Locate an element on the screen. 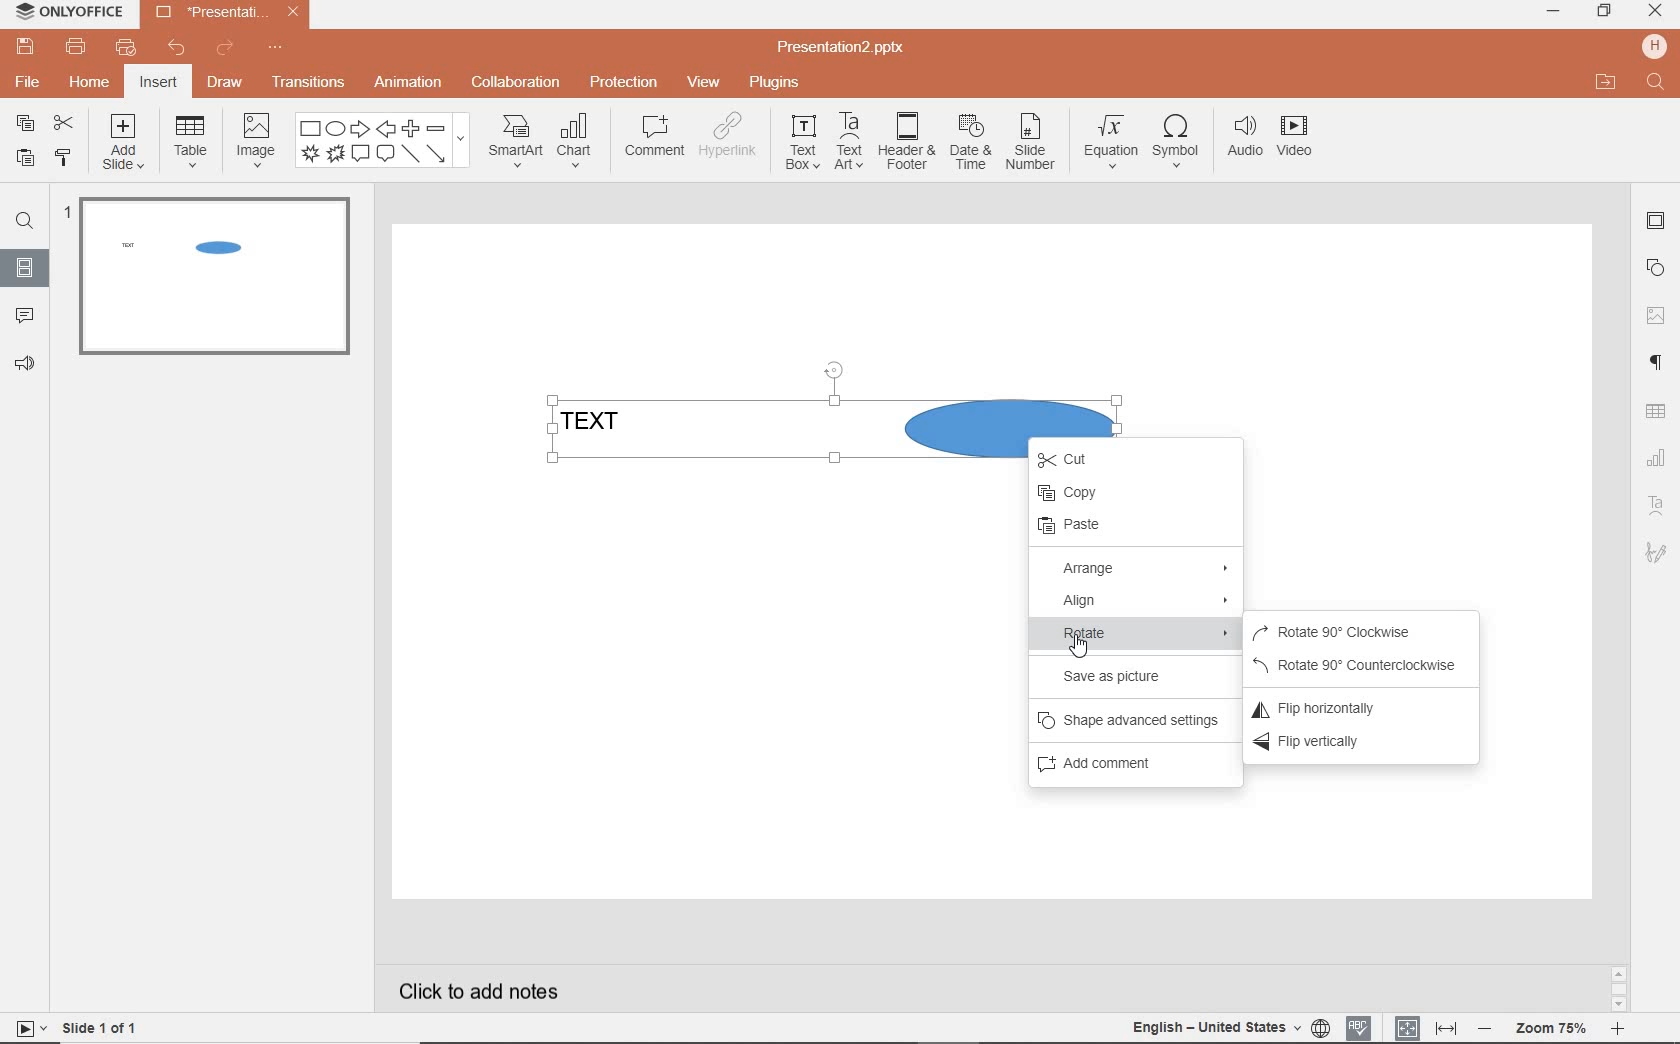 This screenshot has width=1680, height=1044. Signature is located at coordinates (1655, 553).